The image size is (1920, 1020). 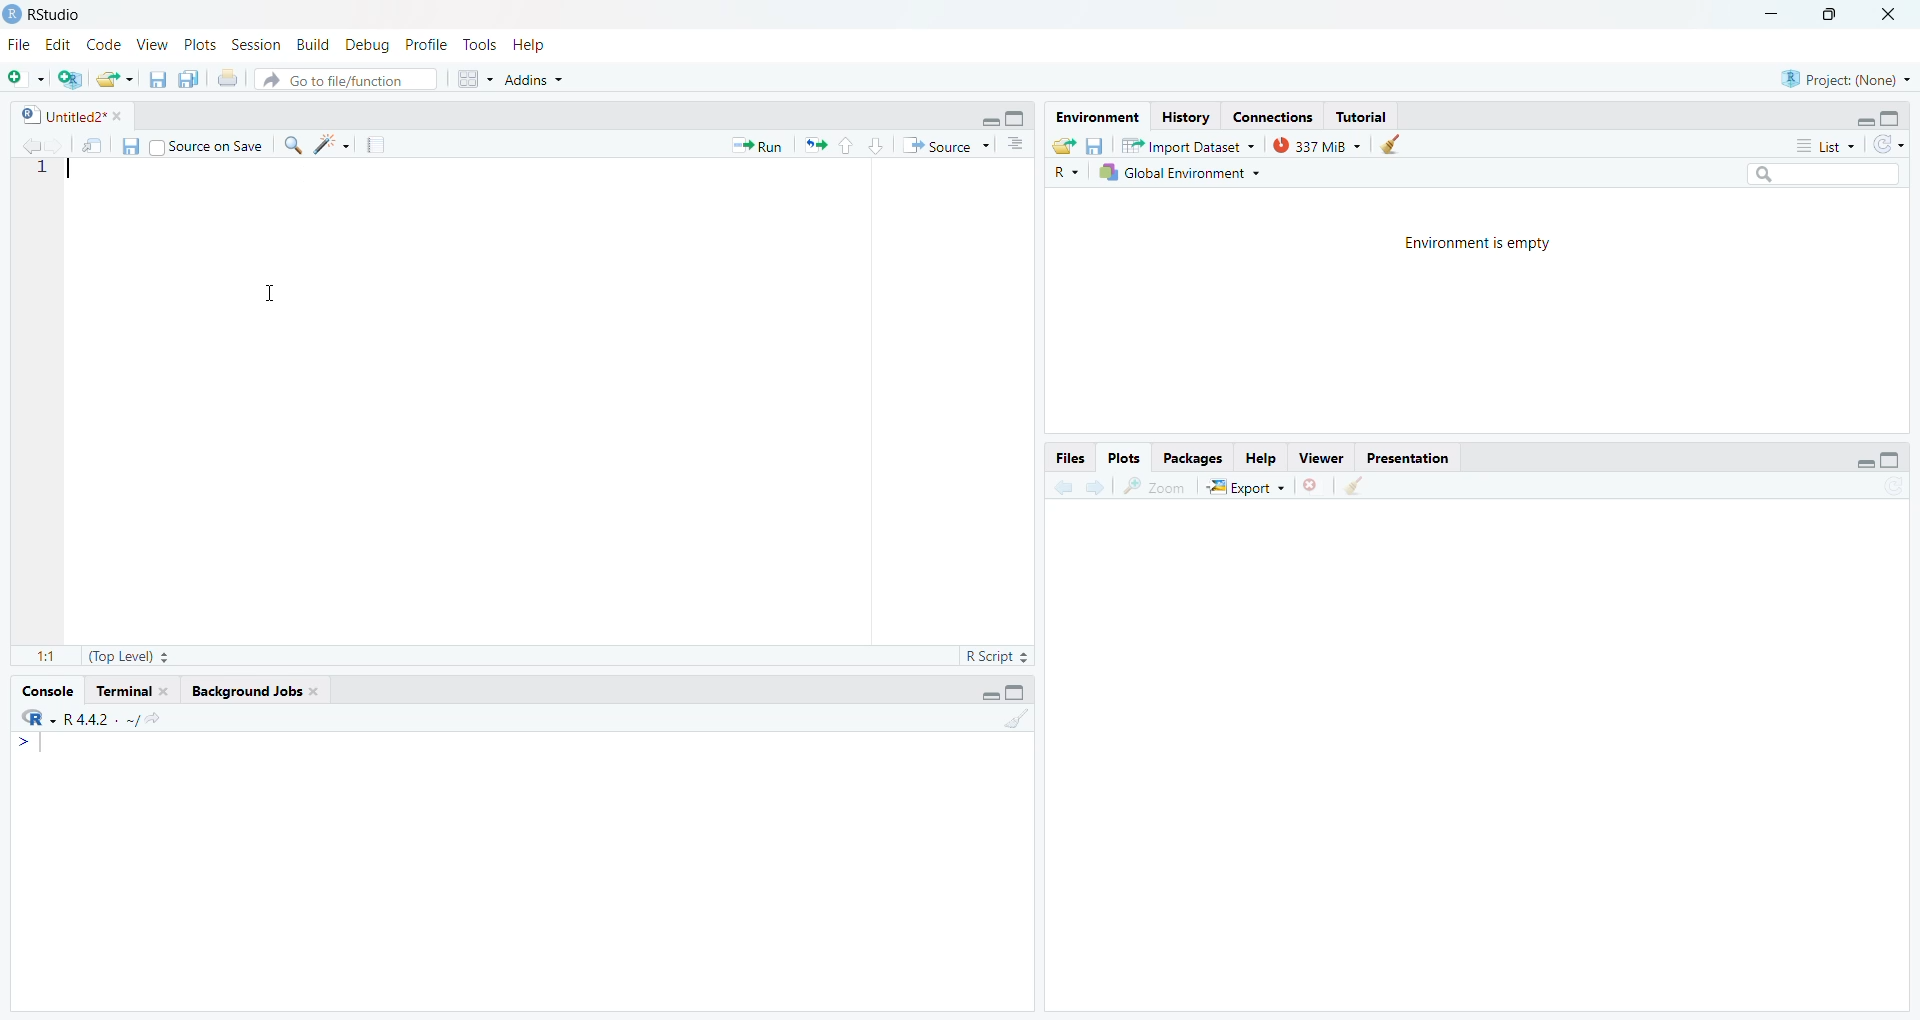 What do you see at coordinates (1844, 77) in the screenshot?
I see `Project: (None) ` at bounding box center [1844, 77].